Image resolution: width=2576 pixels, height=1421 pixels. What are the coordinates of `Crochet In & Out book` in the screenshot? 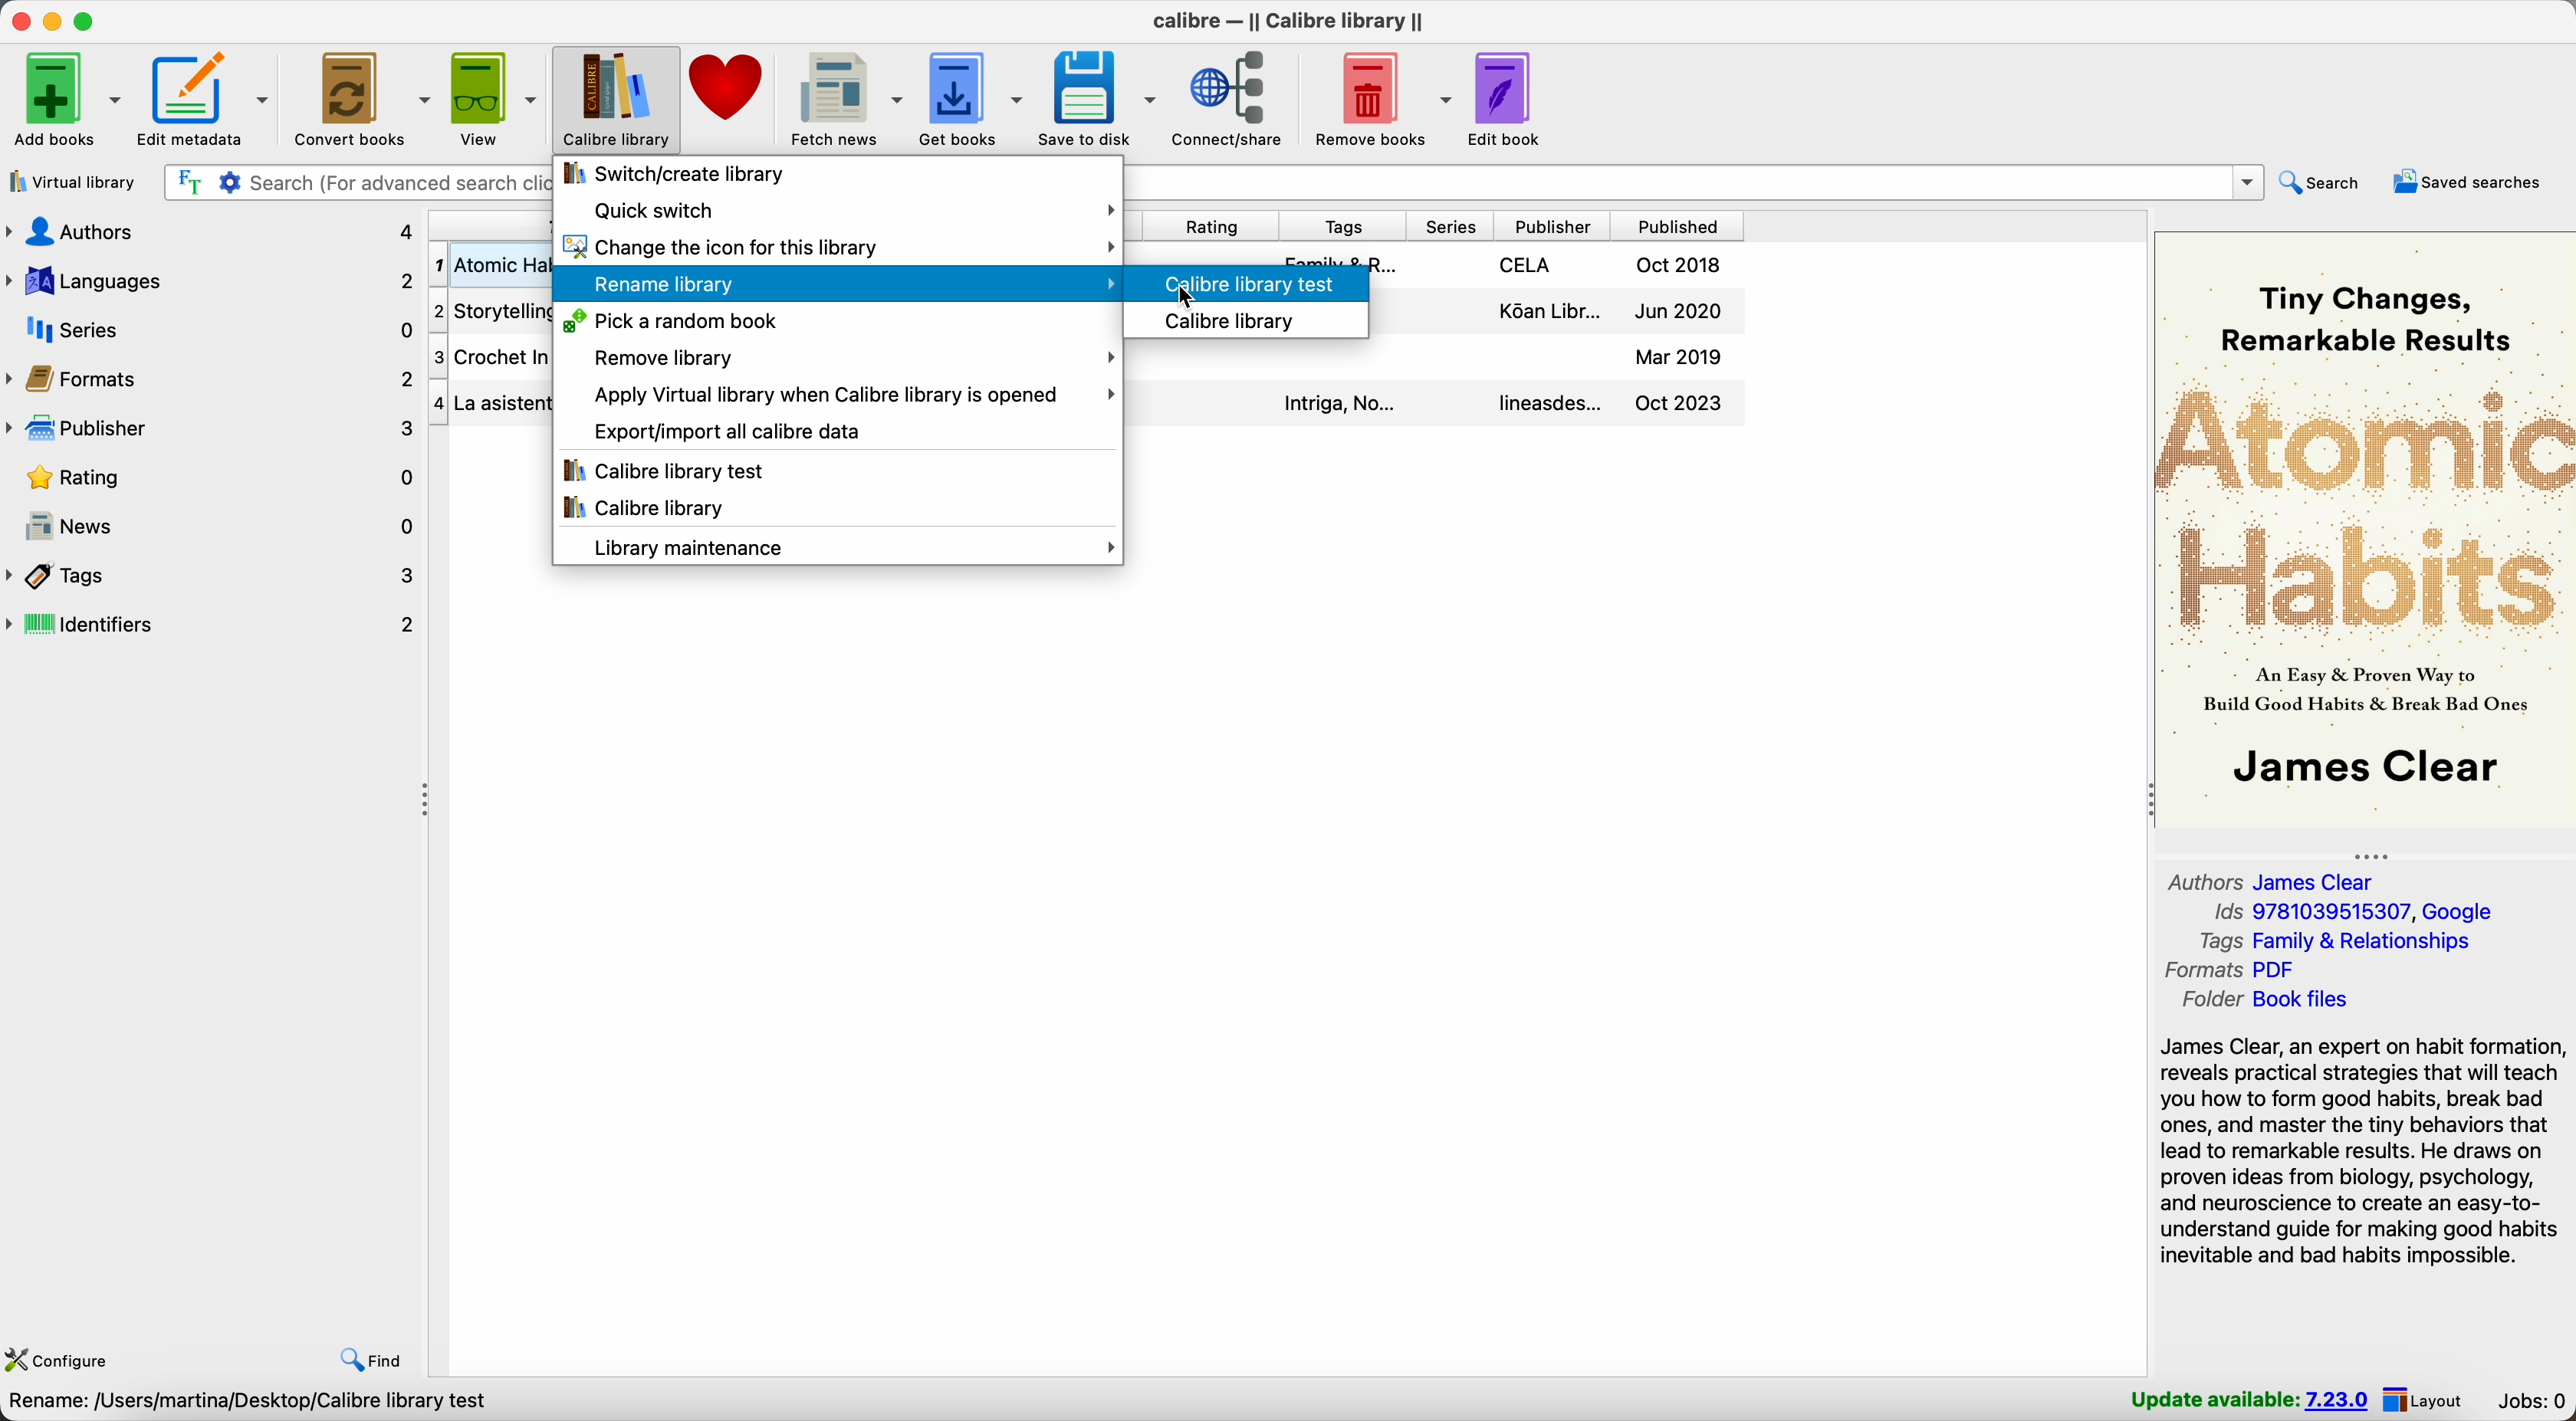 It's located at (492, 358).